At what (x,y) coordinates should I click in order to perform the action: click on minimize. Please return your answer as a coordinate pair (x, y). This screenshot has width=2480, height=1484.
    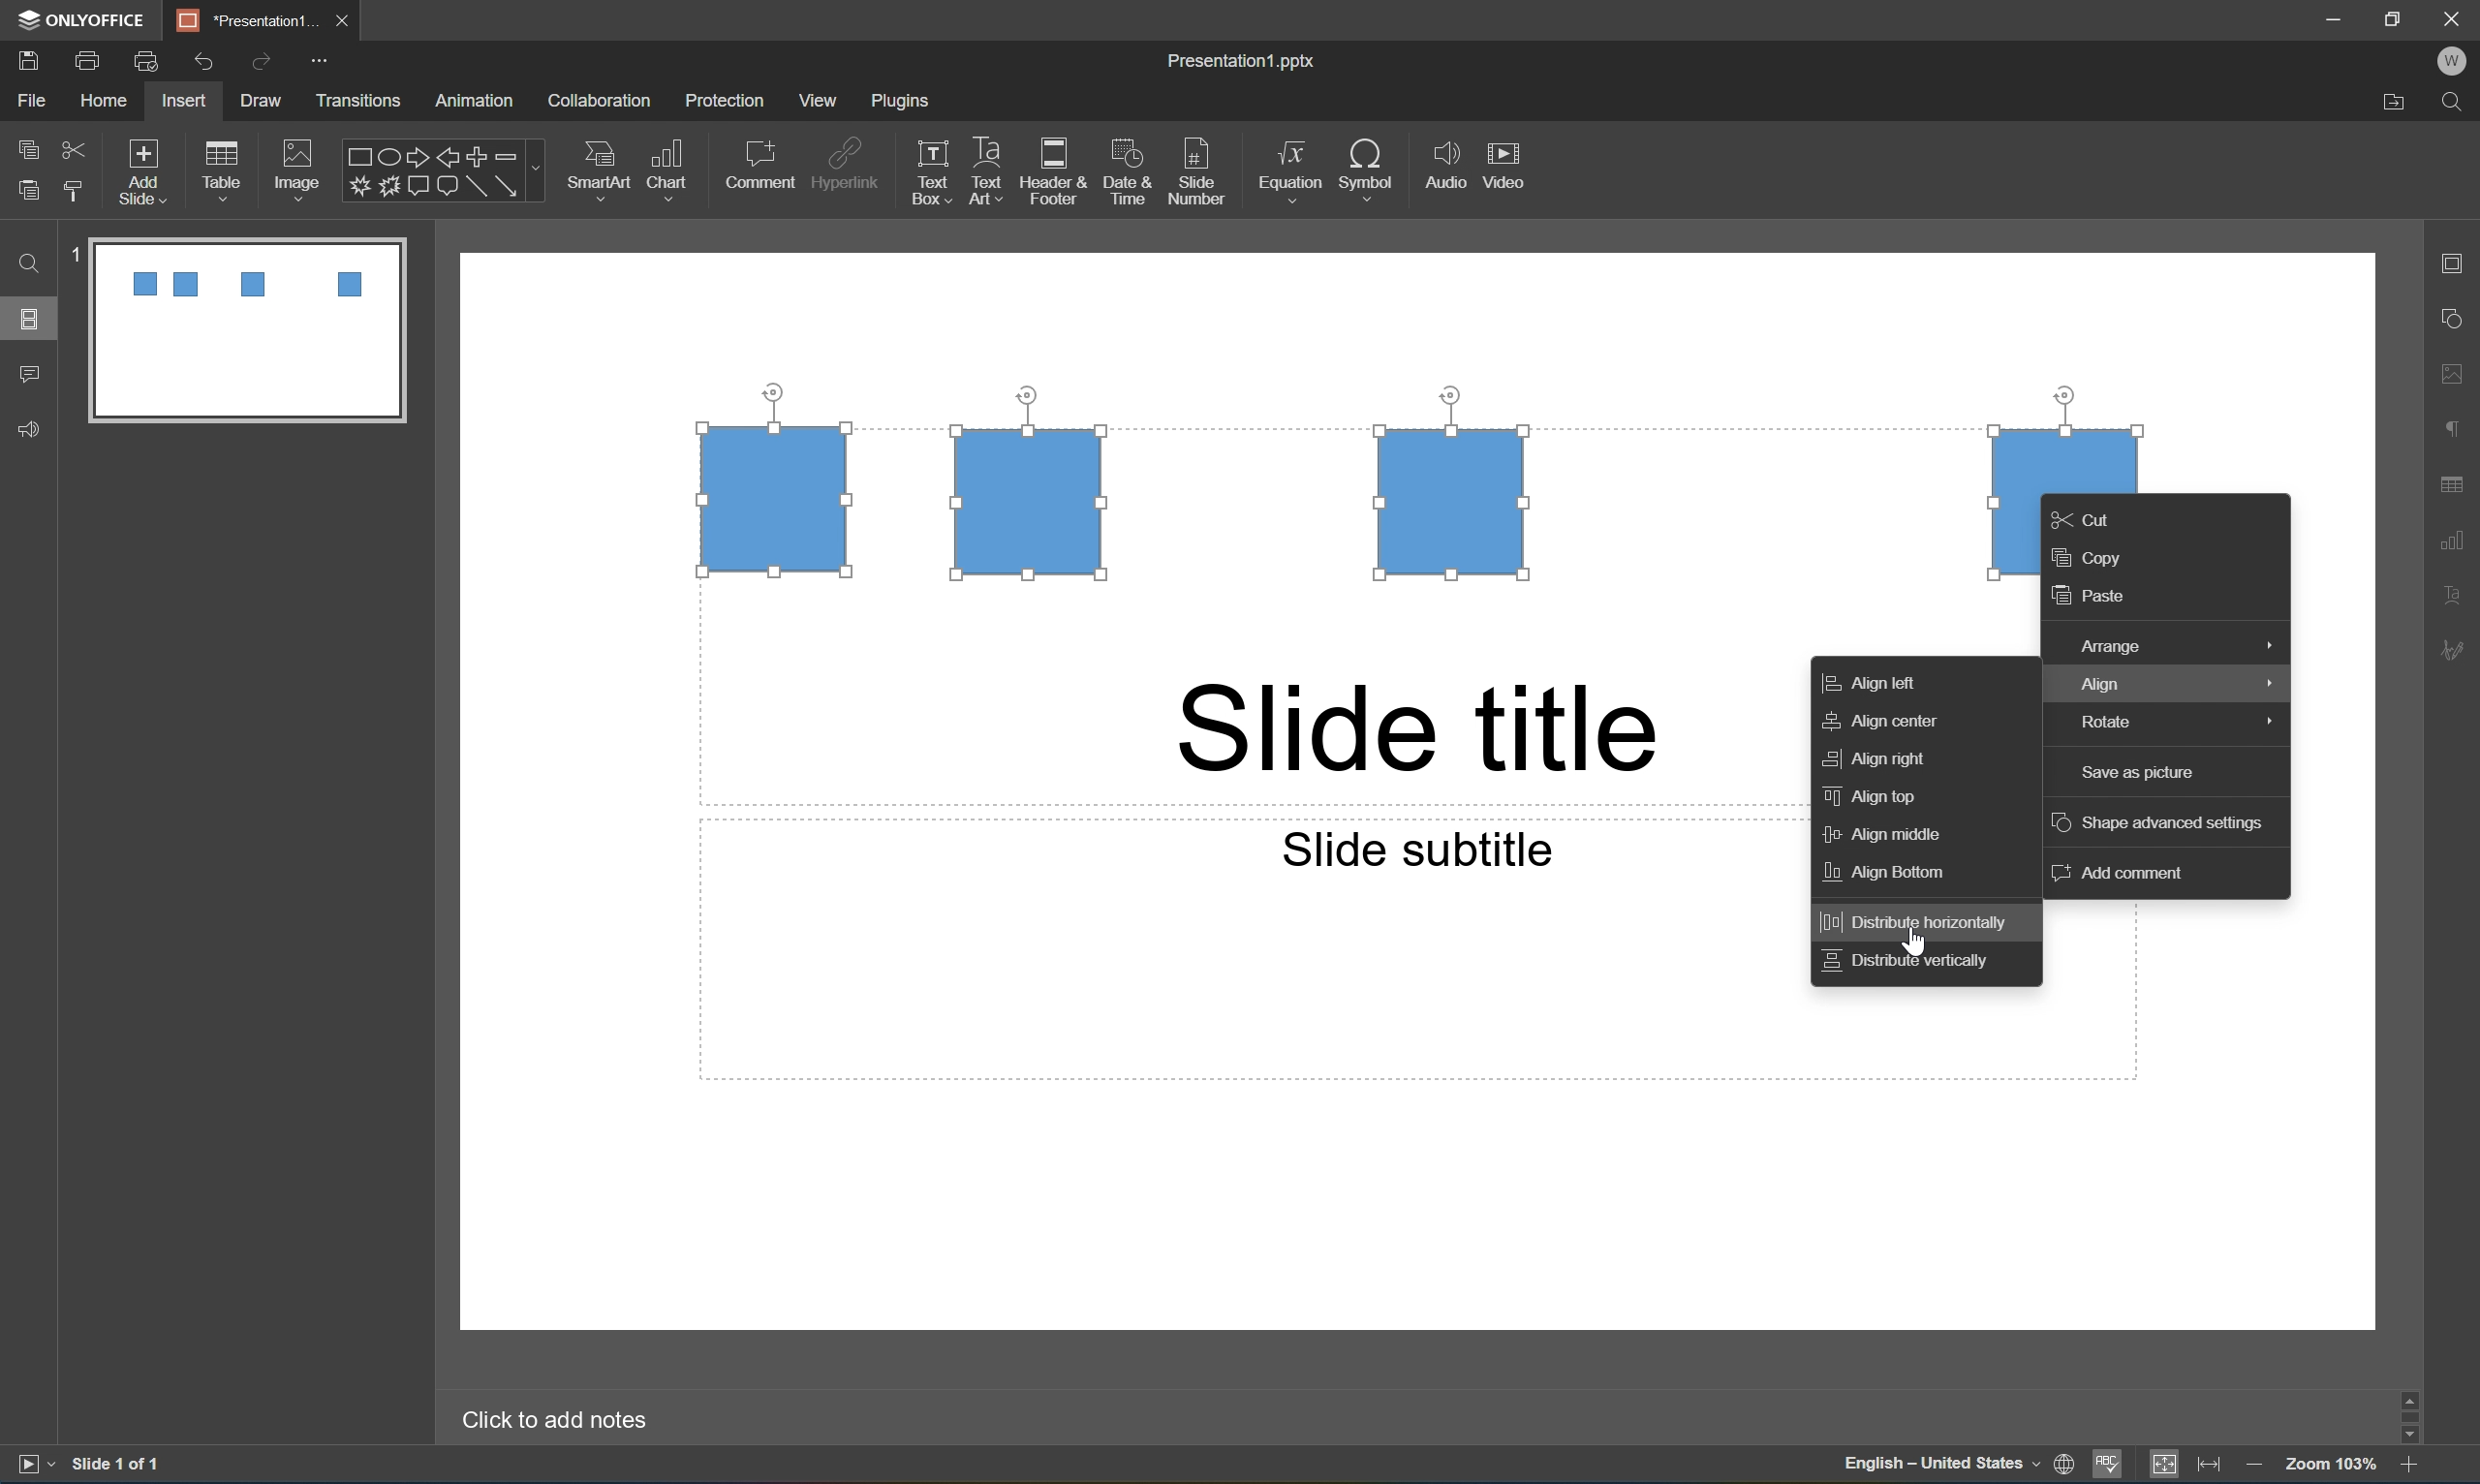
    Looking at the image, I should click on (2331, 16).